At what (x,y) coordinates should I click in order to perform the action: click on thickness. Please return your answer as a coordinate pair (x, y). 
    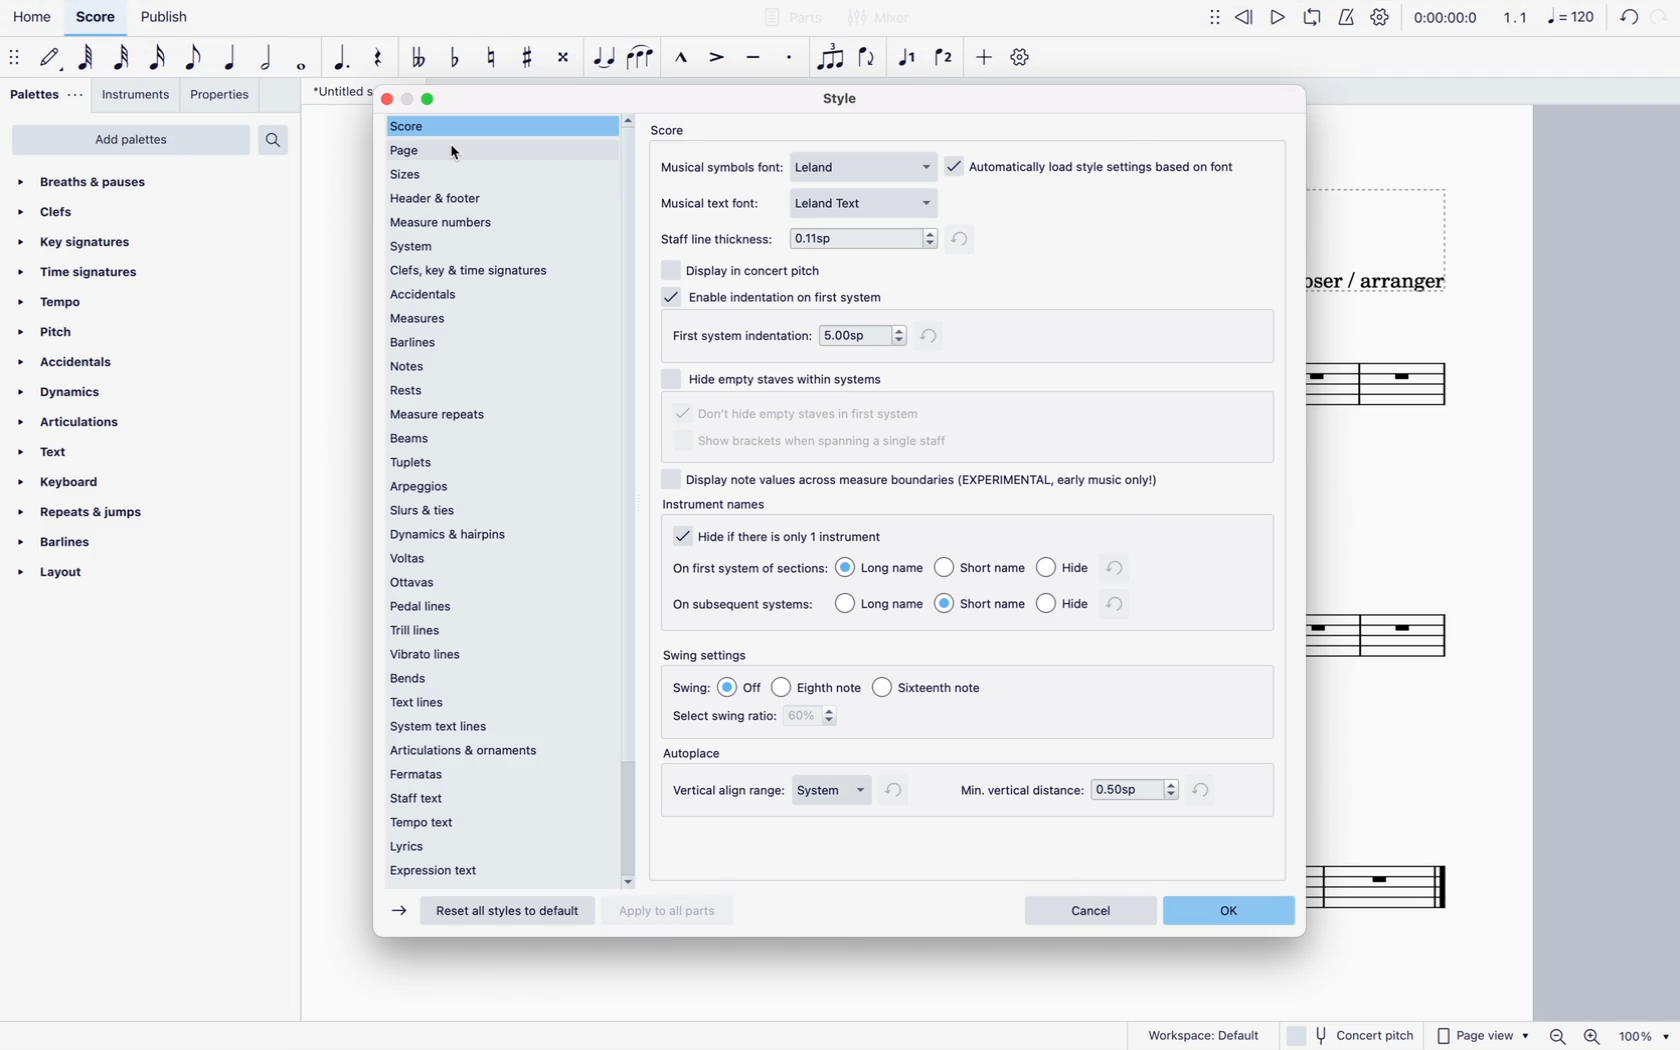
    Looking at the image, I should click on (866, 239).